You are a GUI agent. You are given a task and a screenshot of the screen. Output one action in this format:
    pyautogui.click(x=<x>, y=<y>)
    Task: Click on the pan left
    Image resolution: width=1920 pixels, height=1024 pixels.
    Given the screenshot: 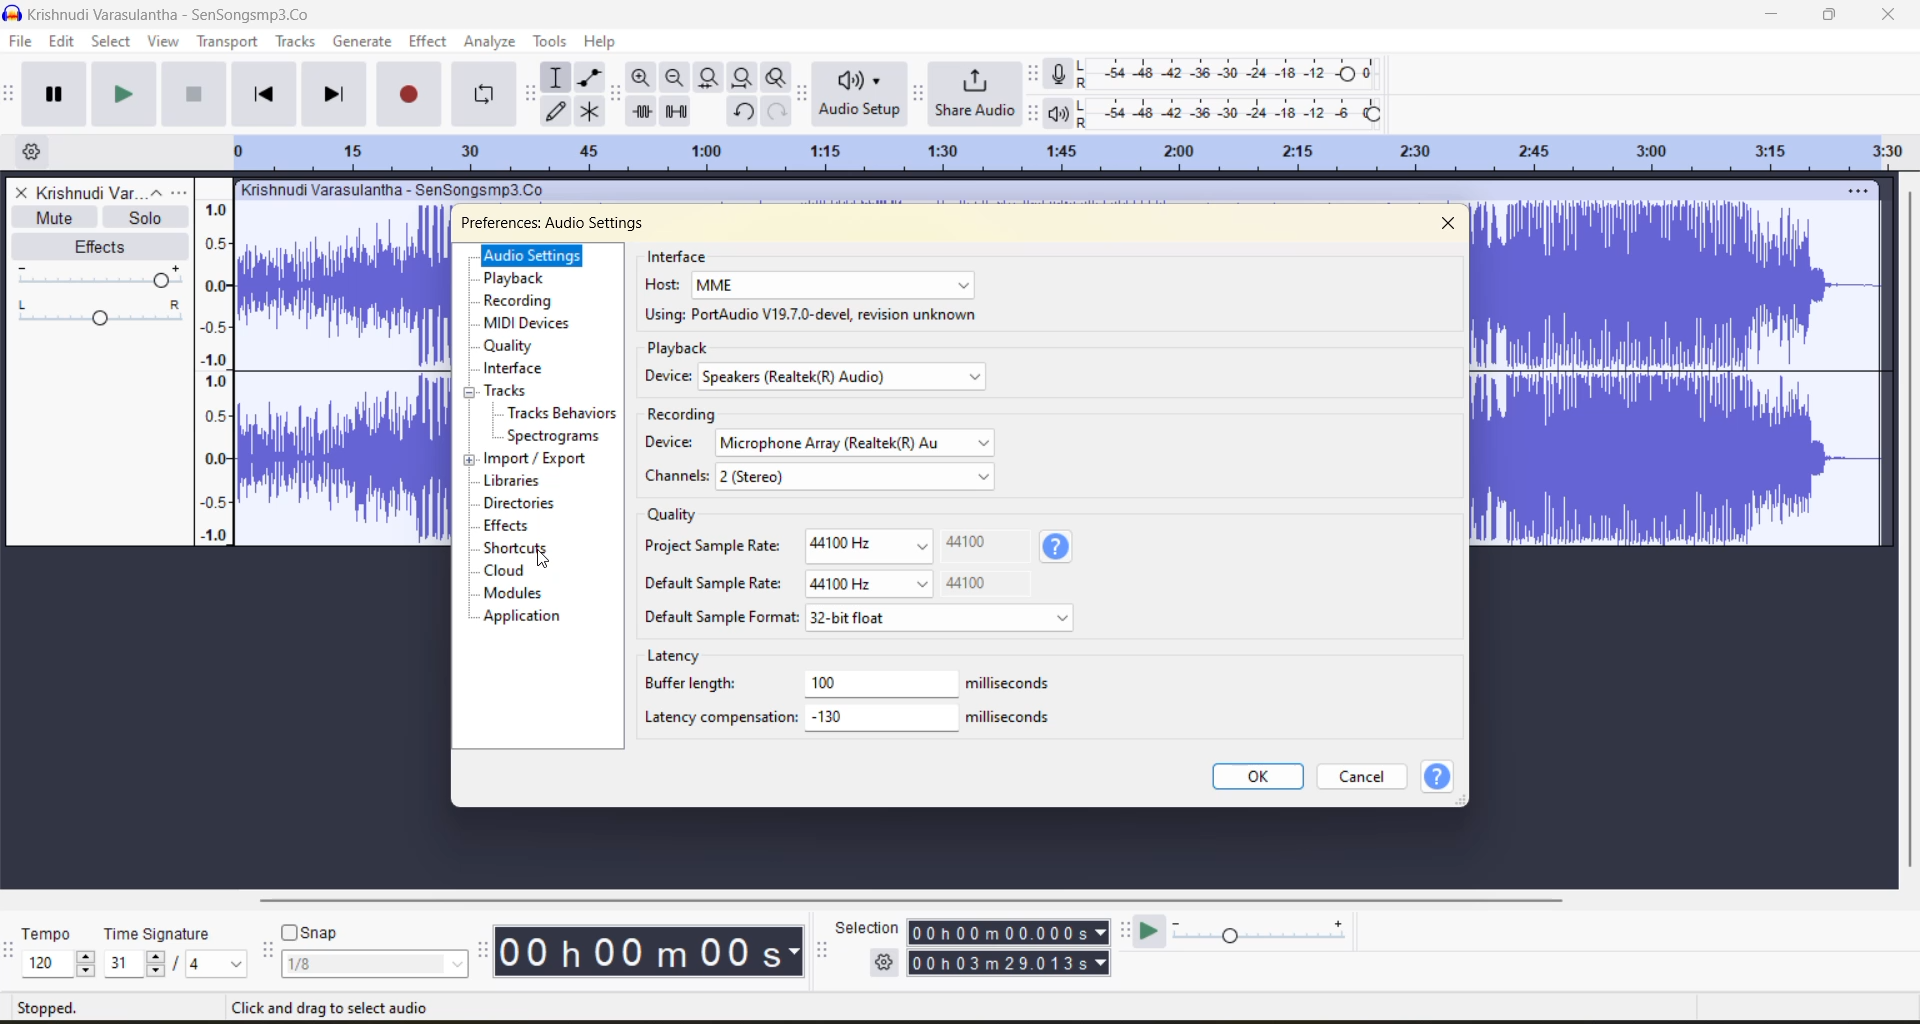 What is the action you would take?
    pyautogui.click(x=26, y=305)
    